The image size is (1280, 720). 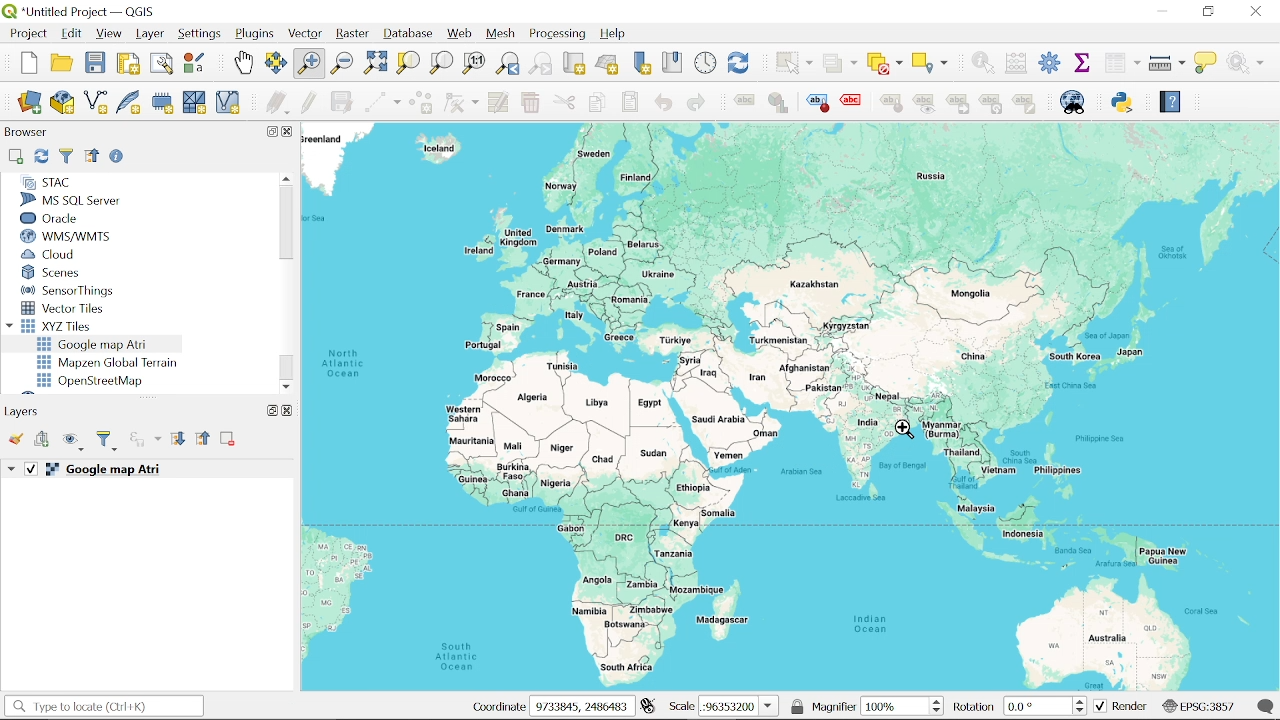 What do you see at coordinates (488, 707) in the screenshot?
I see `co-ordinate` at bounding box center [488, 707].